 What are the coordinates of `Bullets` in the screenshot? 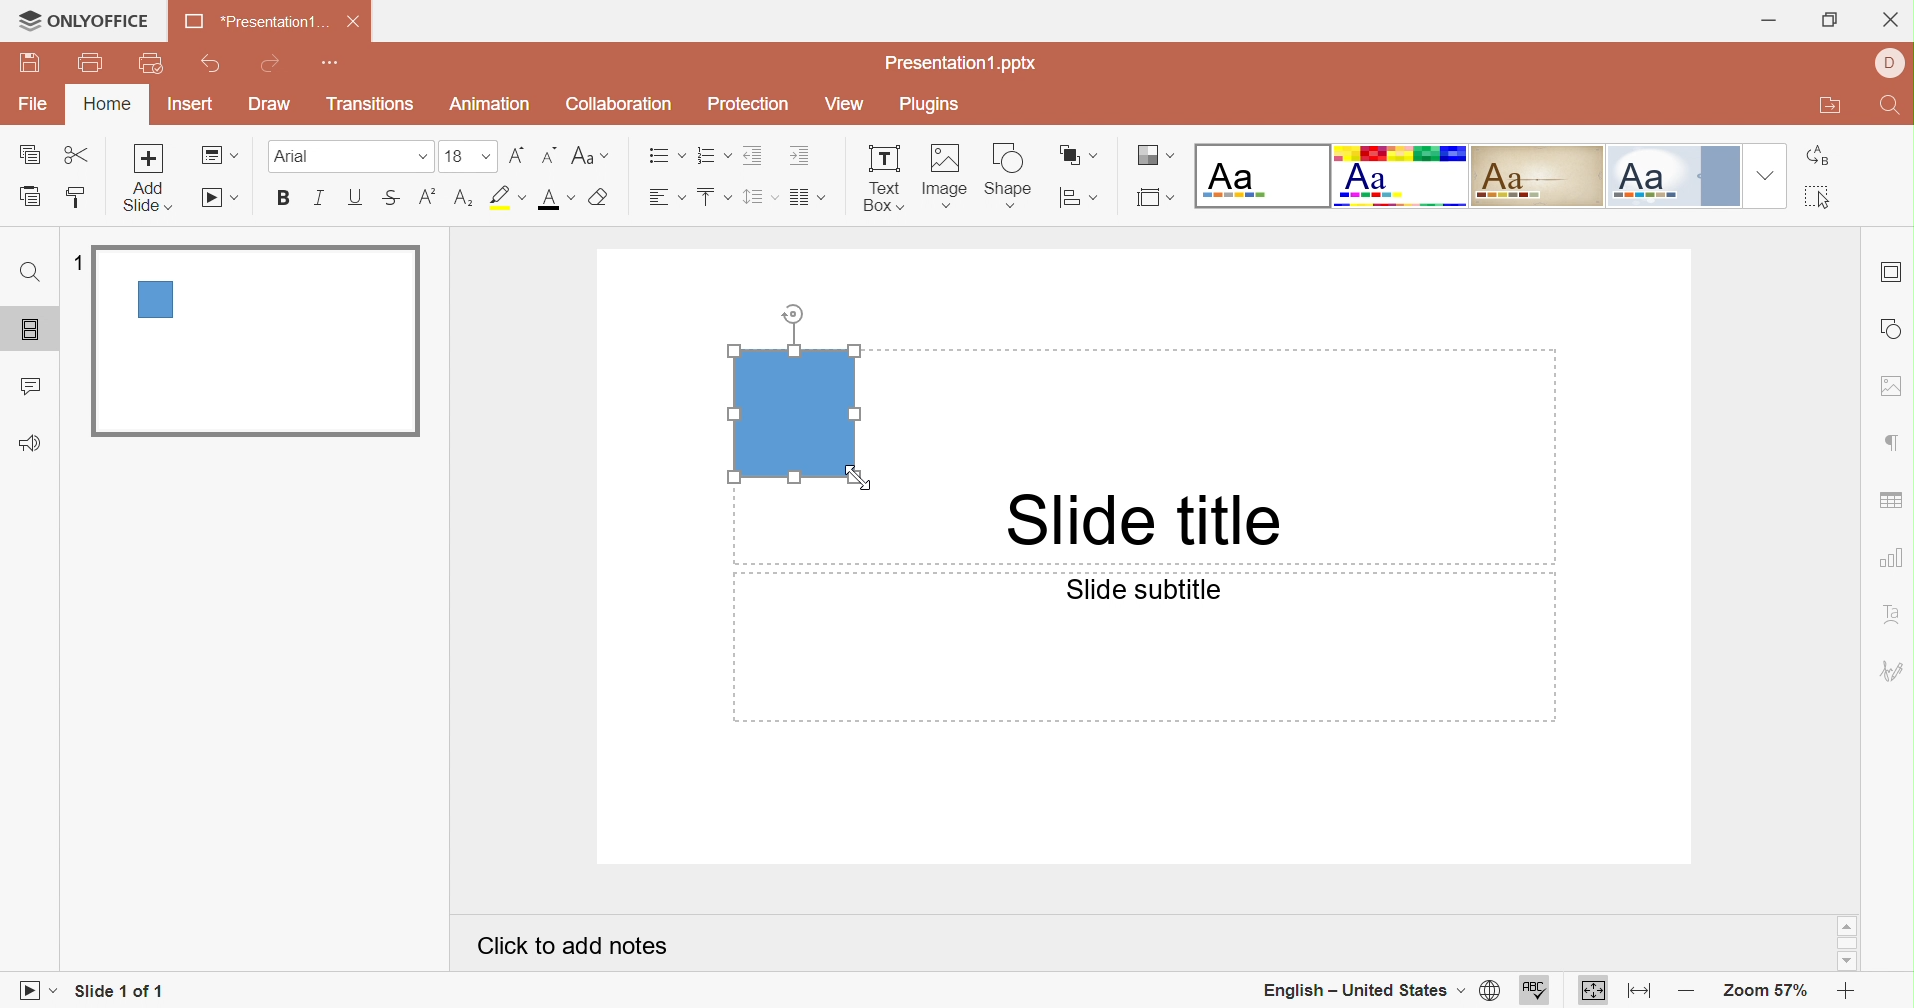 It's located at (666, 156).